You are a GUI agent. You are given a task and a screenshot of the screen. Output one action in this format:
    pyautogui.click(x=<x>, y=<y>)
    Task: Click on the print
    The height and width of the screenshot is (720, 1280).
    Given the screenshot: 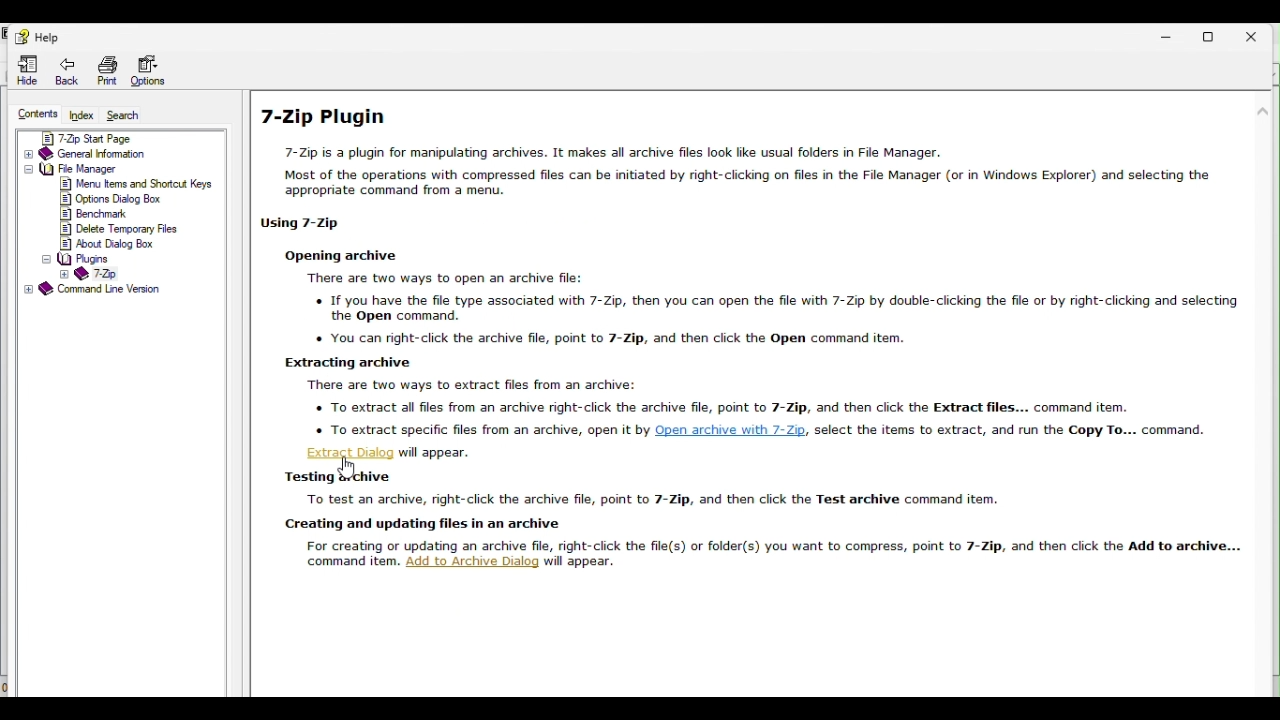 What is the action you would take?
    pyautogui.click(x=104, y=70)
    